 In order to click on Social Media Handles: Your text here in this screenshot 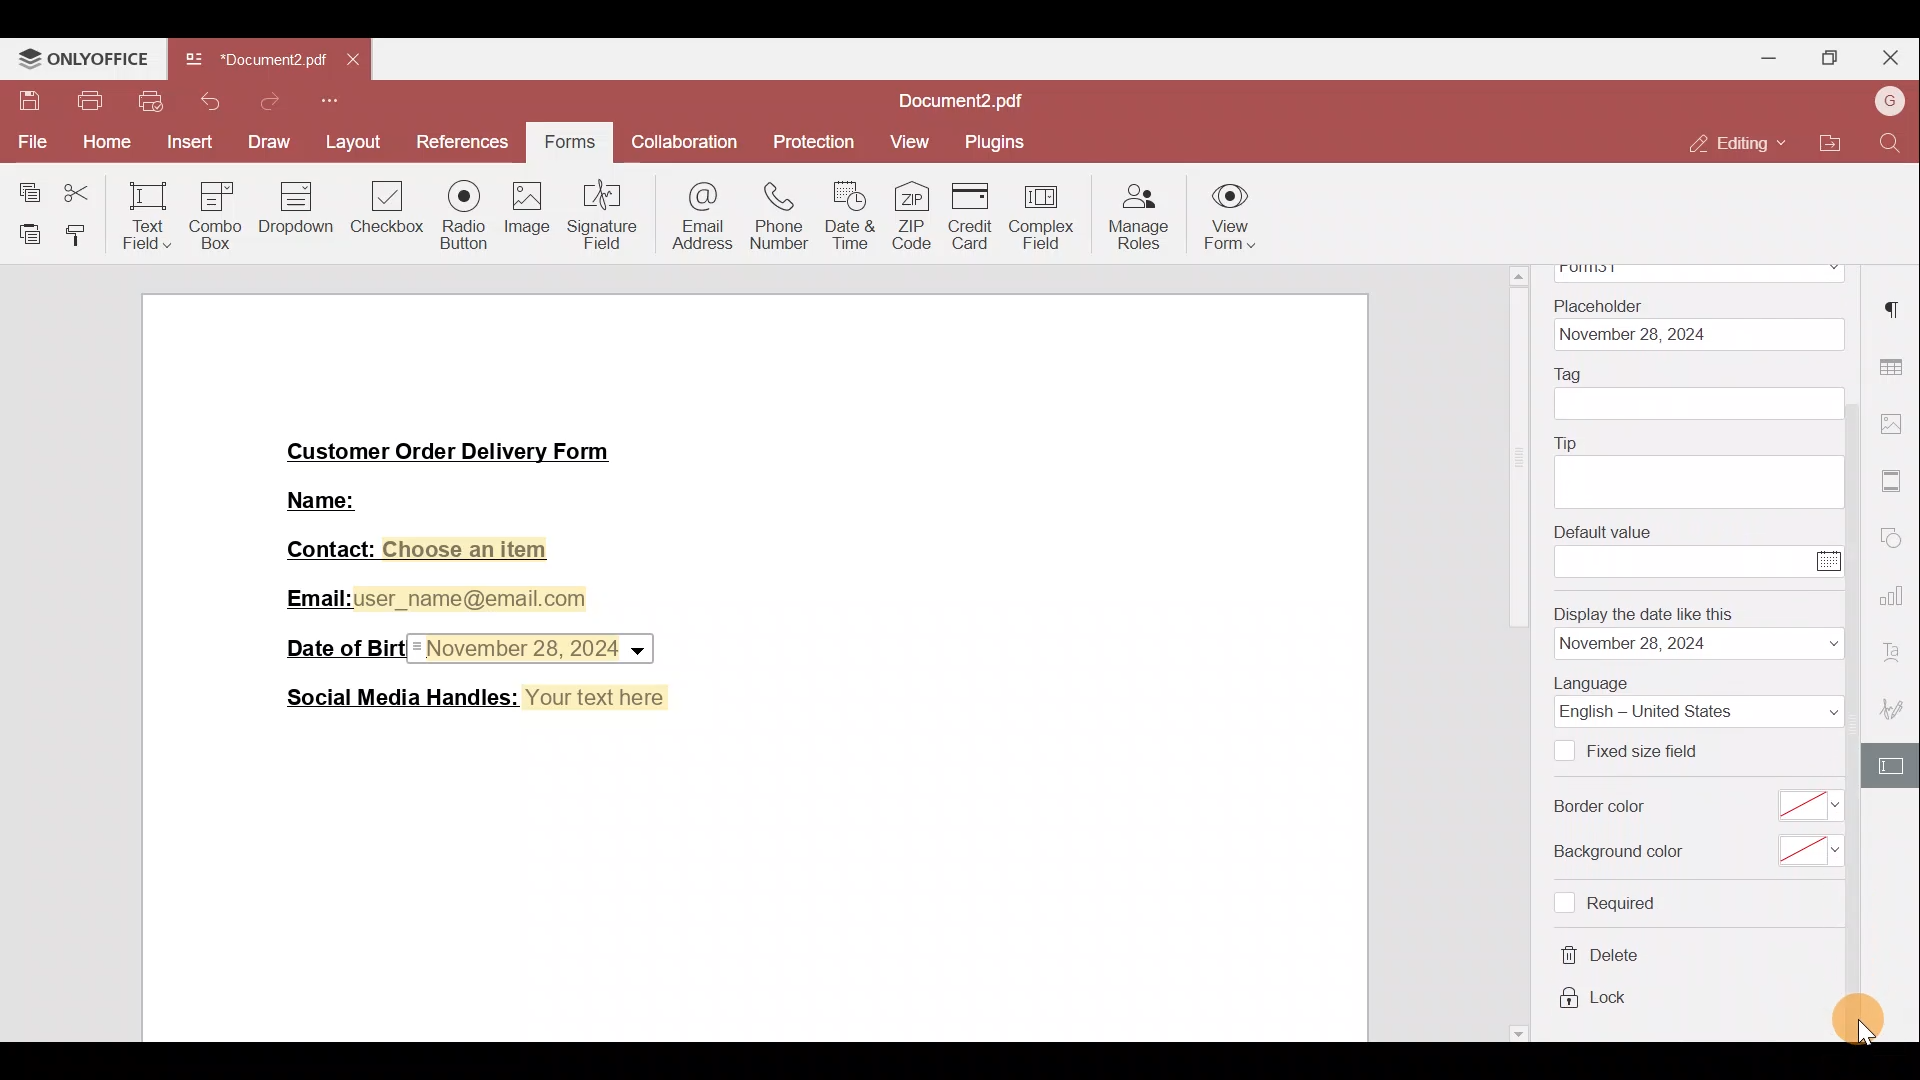, I will do `click(477, 696)`.